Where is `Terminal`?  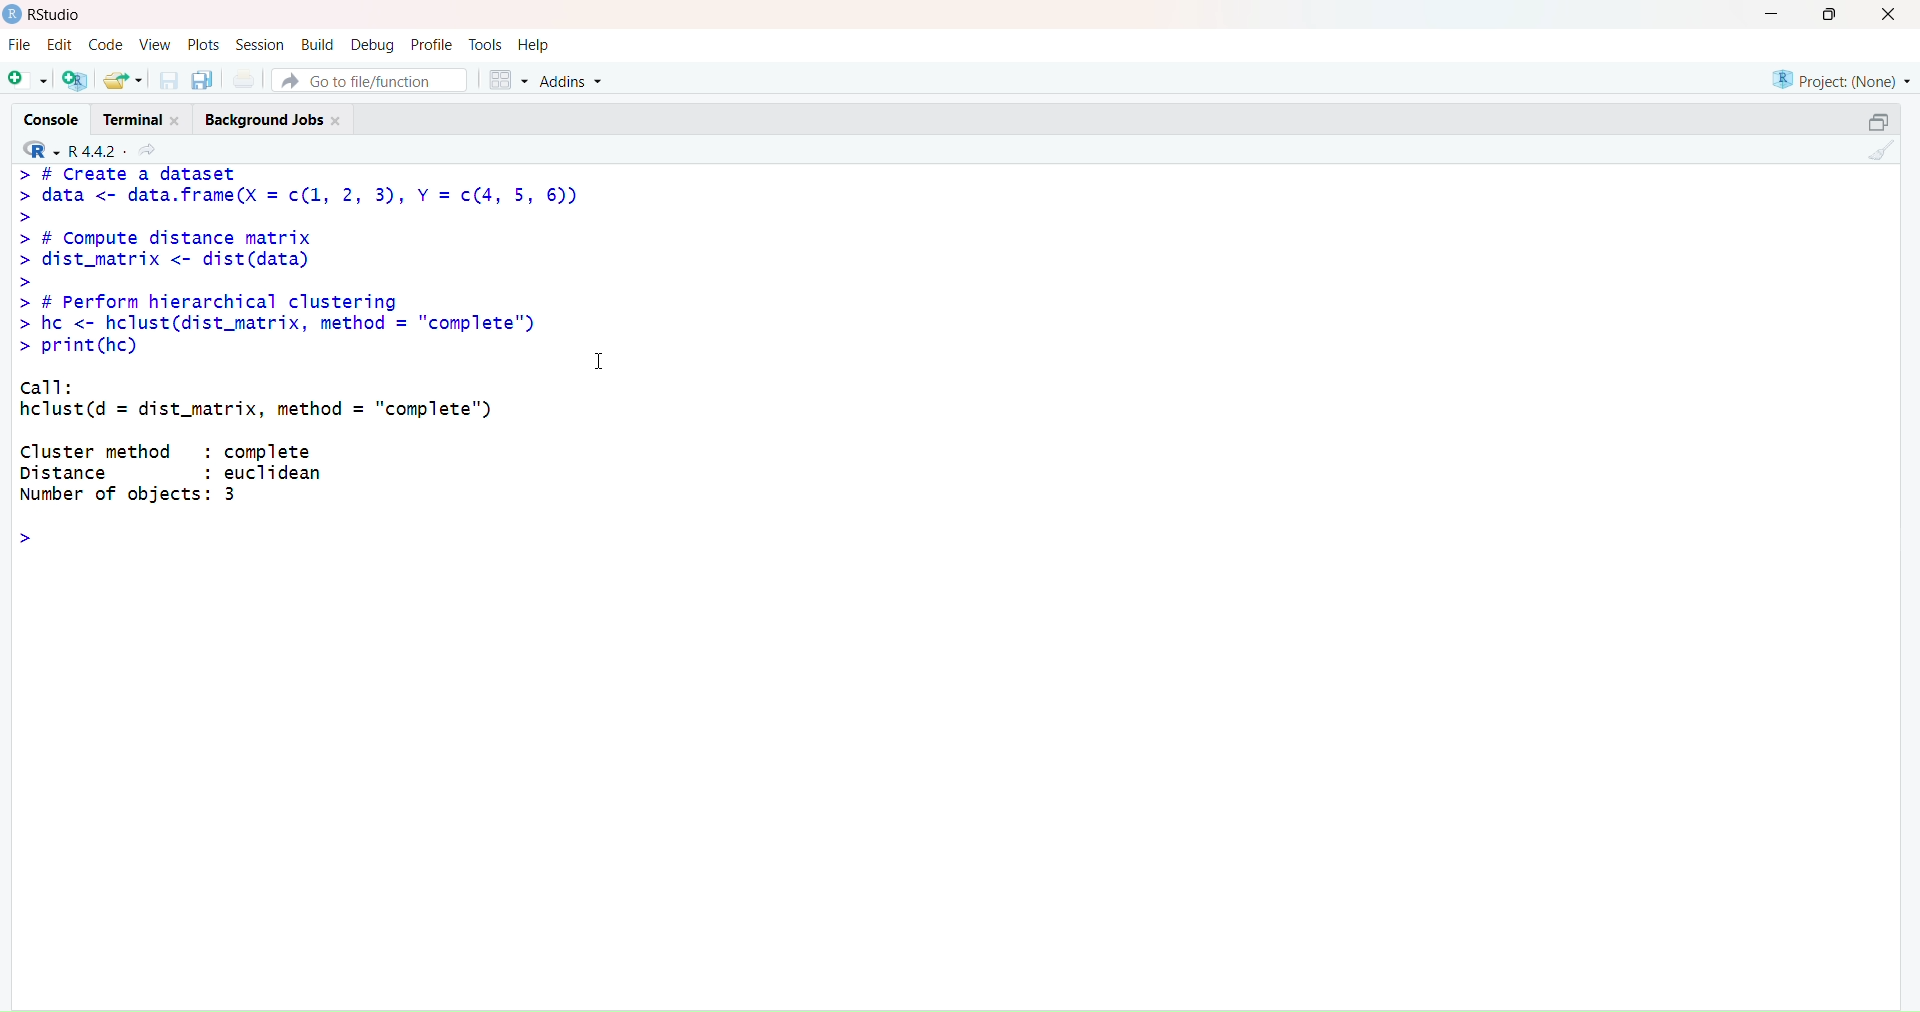 Terminal is located at coordinates (138, 119).